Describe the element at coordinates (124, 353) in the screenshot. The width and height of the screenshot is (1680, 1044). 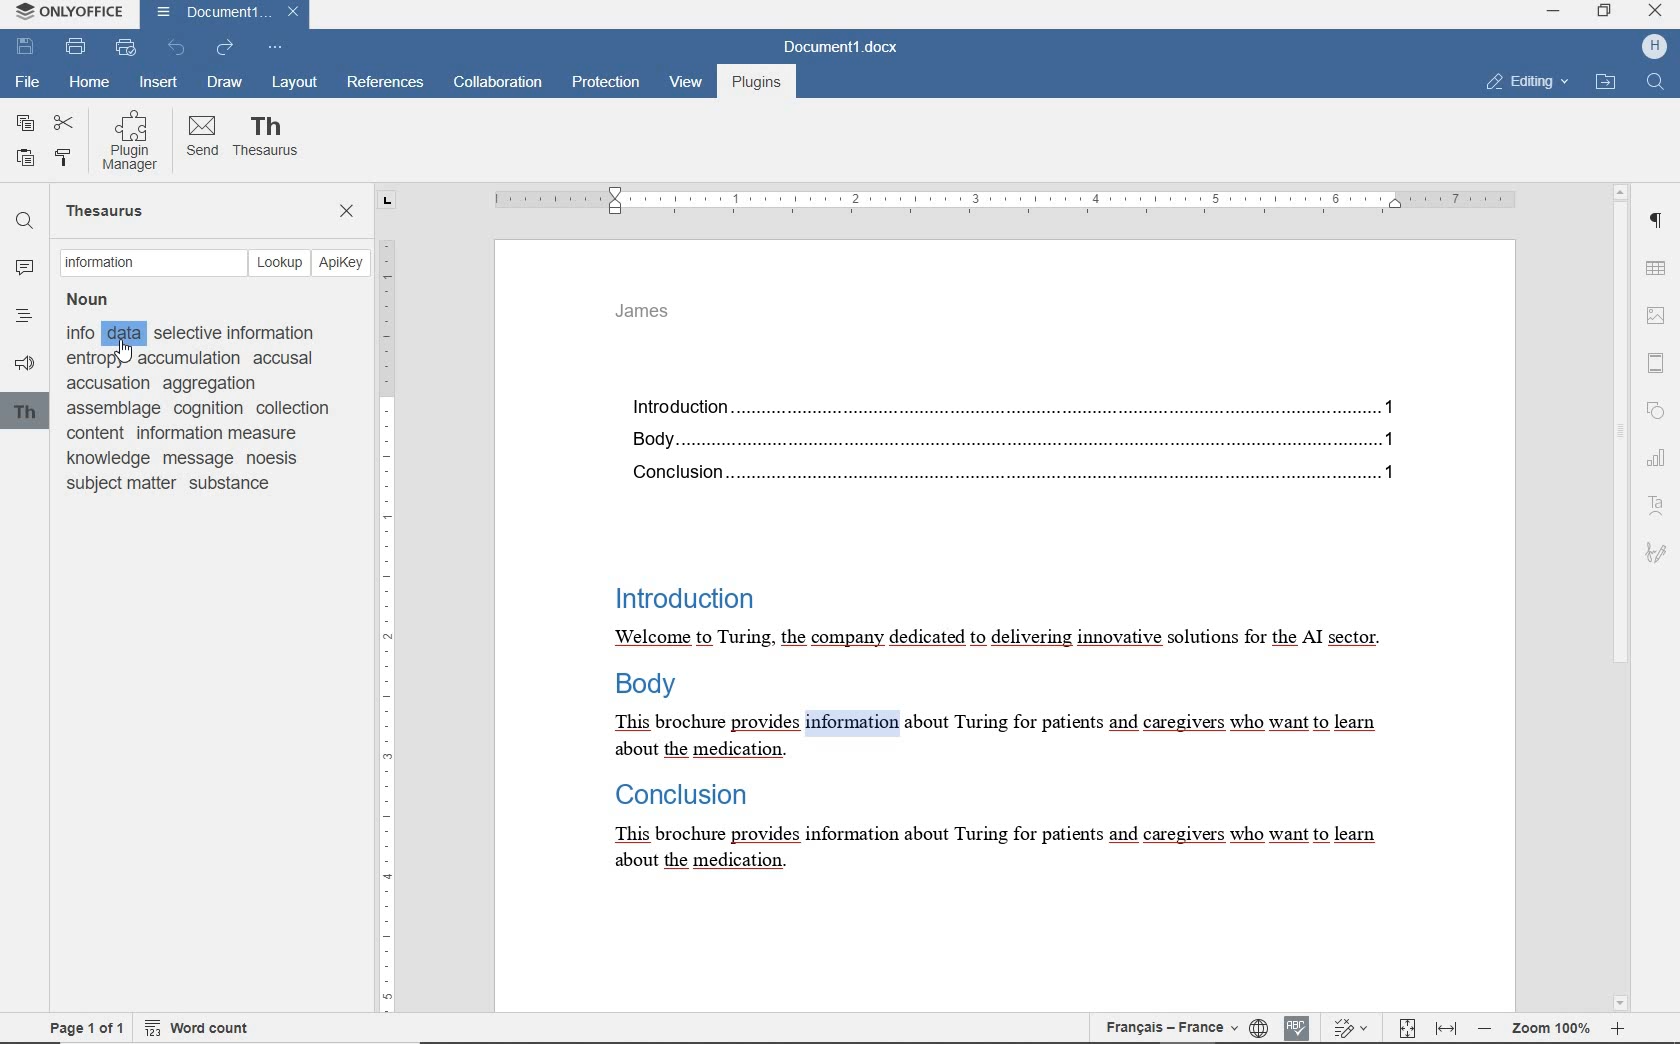
I see `cursor` at that location.